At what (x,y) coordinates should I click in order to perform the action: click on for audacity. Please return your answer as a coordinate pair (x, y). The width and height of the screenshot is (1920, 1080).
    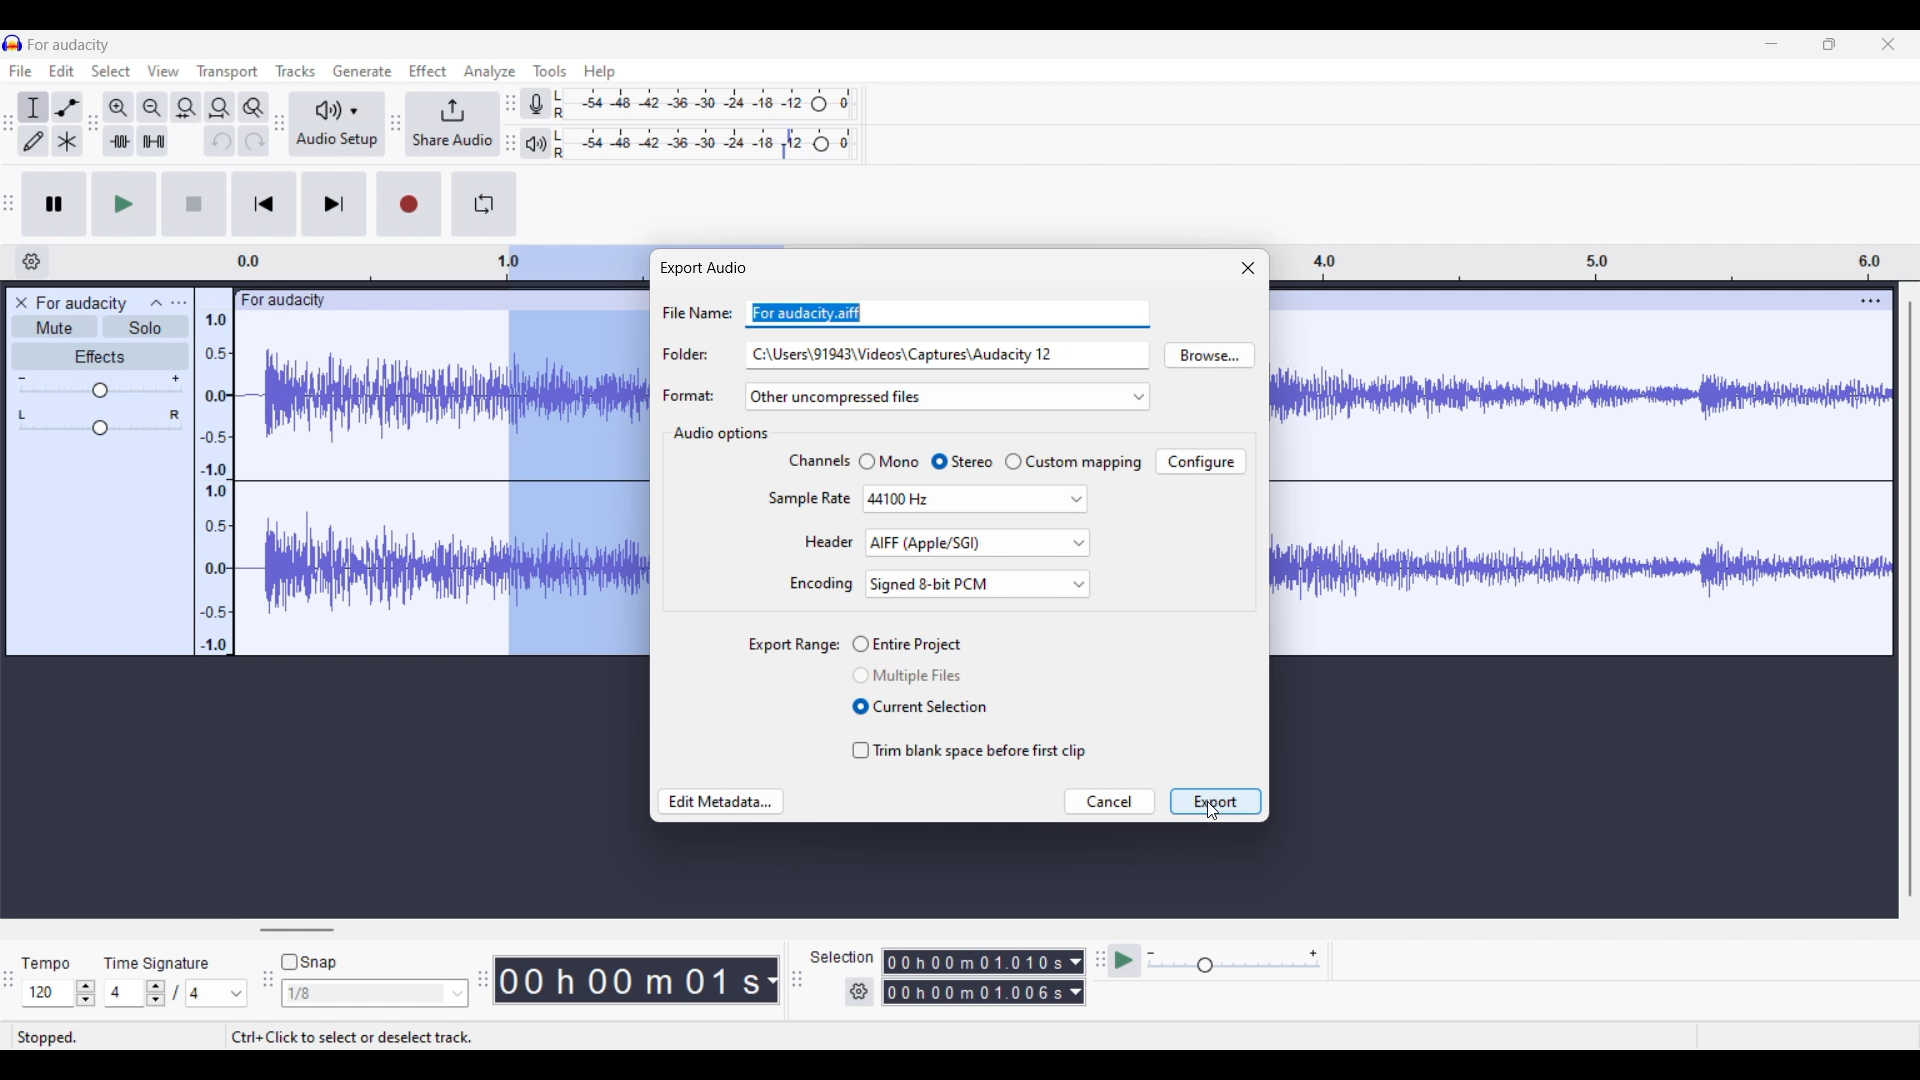
    Looking at the image, I should click on (69, 45).